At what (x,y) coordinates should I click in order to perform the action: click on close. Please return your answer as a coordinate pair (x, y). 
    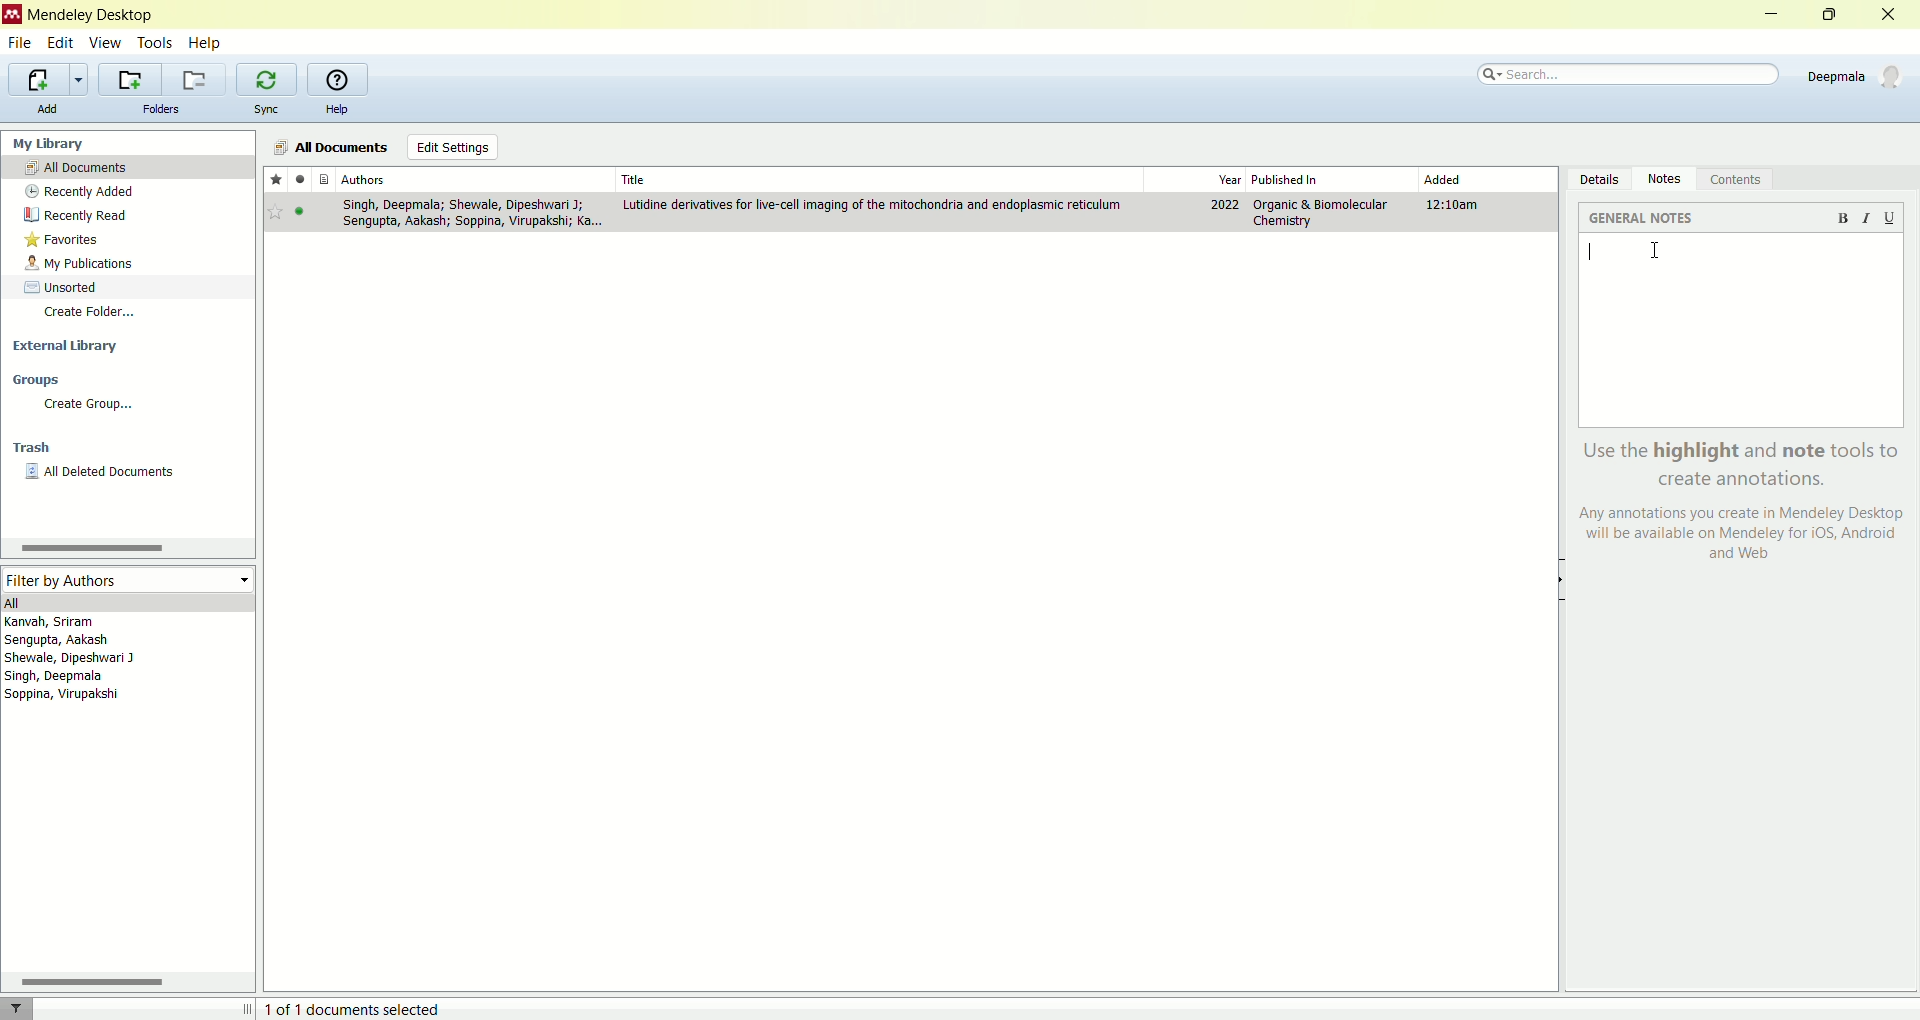
    Looking at the image, I should click on (1889, 15).